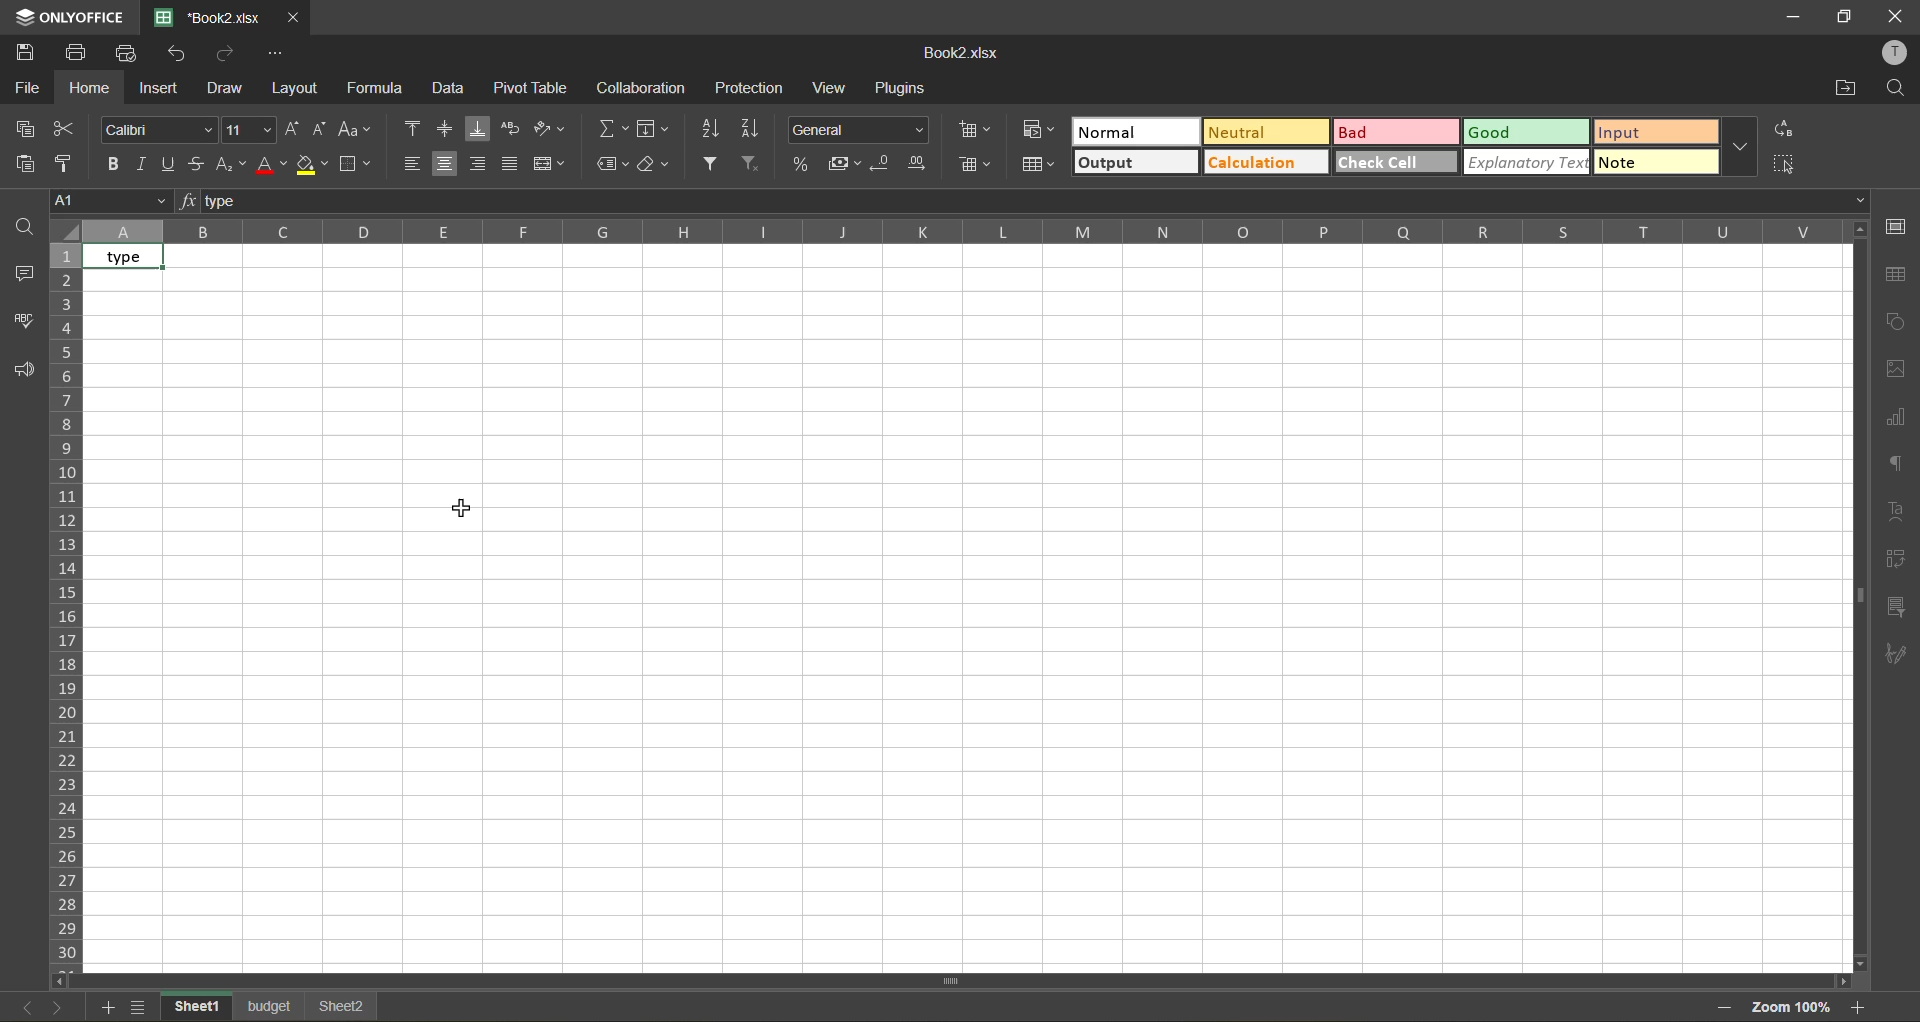  I want to click on select all, so click(1792, 164).